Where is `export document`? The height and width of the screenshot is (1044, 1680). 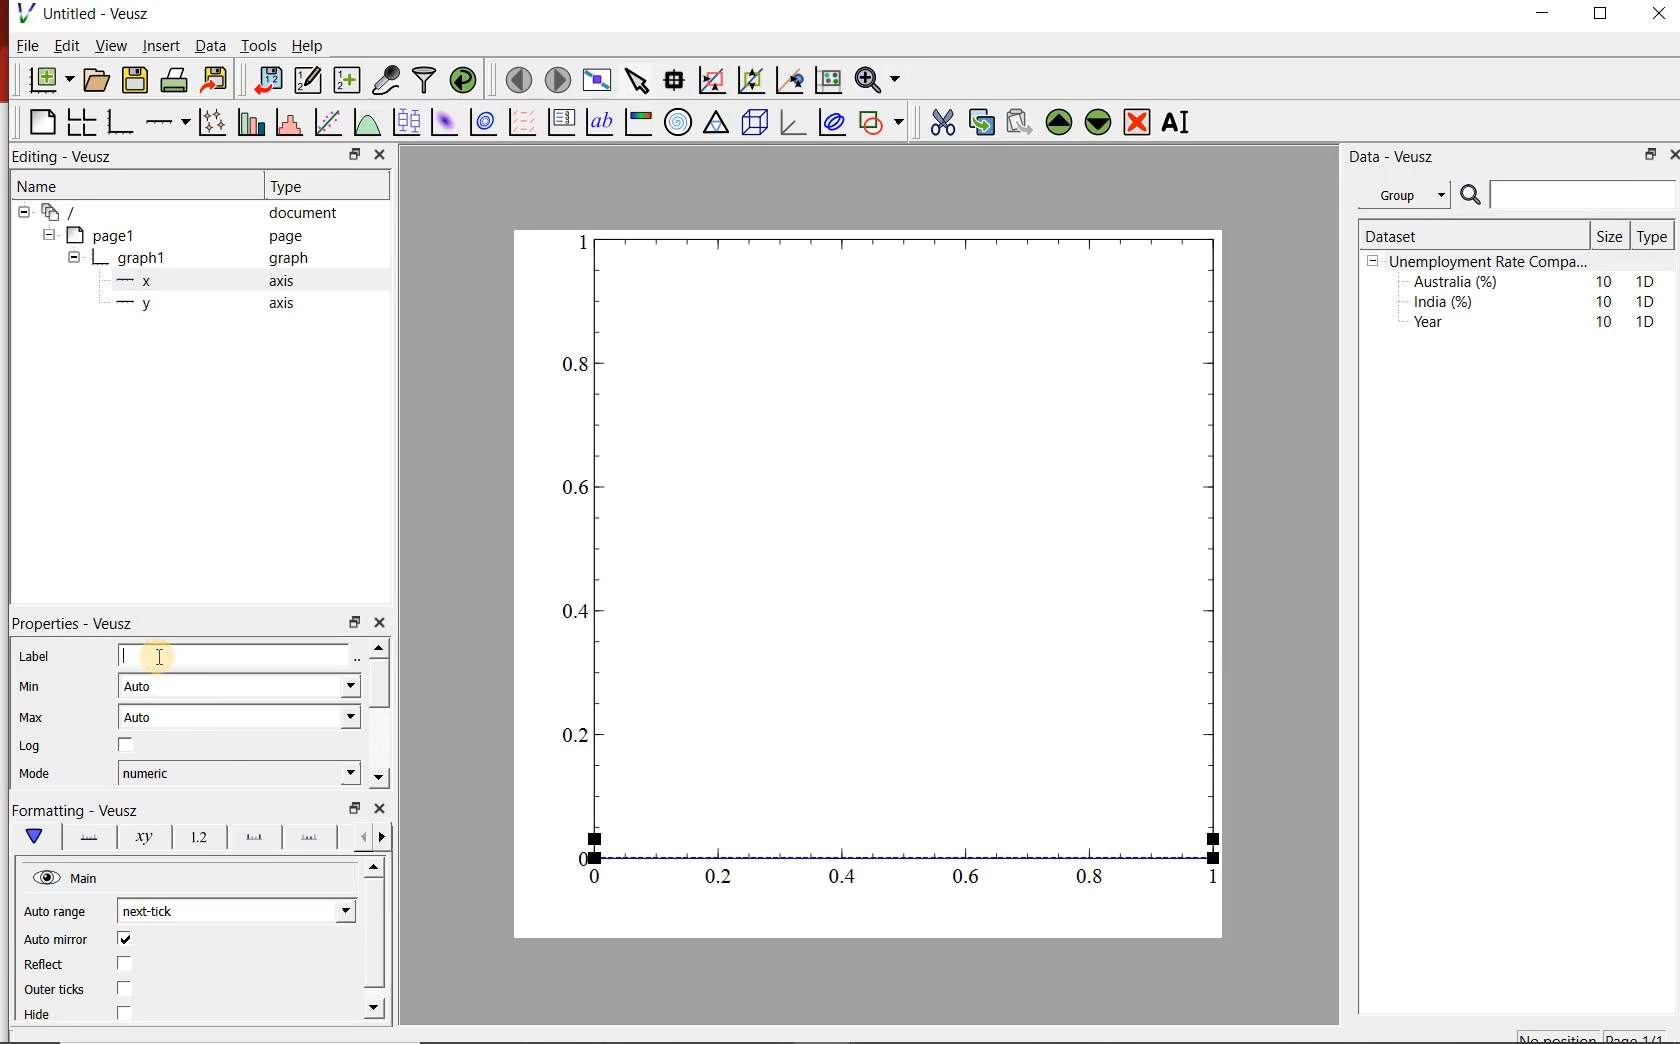 export document is located at coordinates (217, 78).